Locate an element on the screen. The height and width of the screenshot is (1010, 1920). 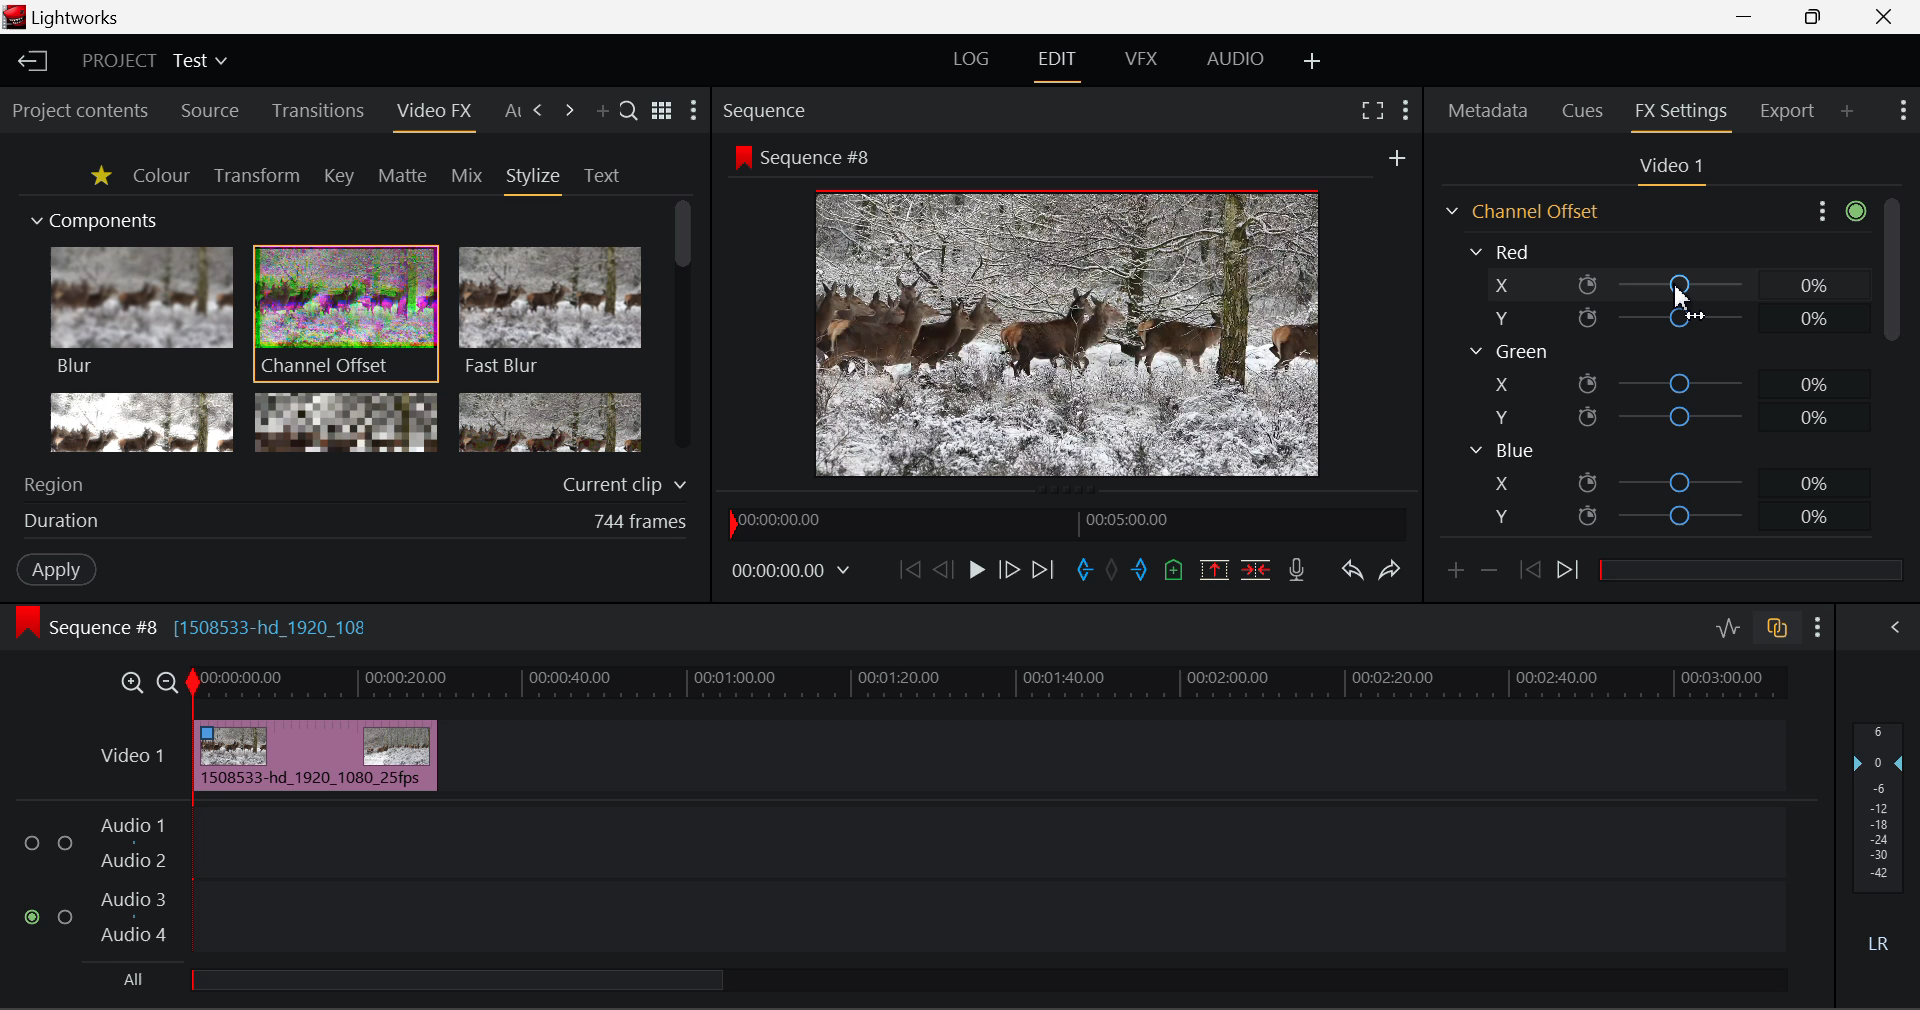
Channel Offset is located at coordinates (1519, 211).